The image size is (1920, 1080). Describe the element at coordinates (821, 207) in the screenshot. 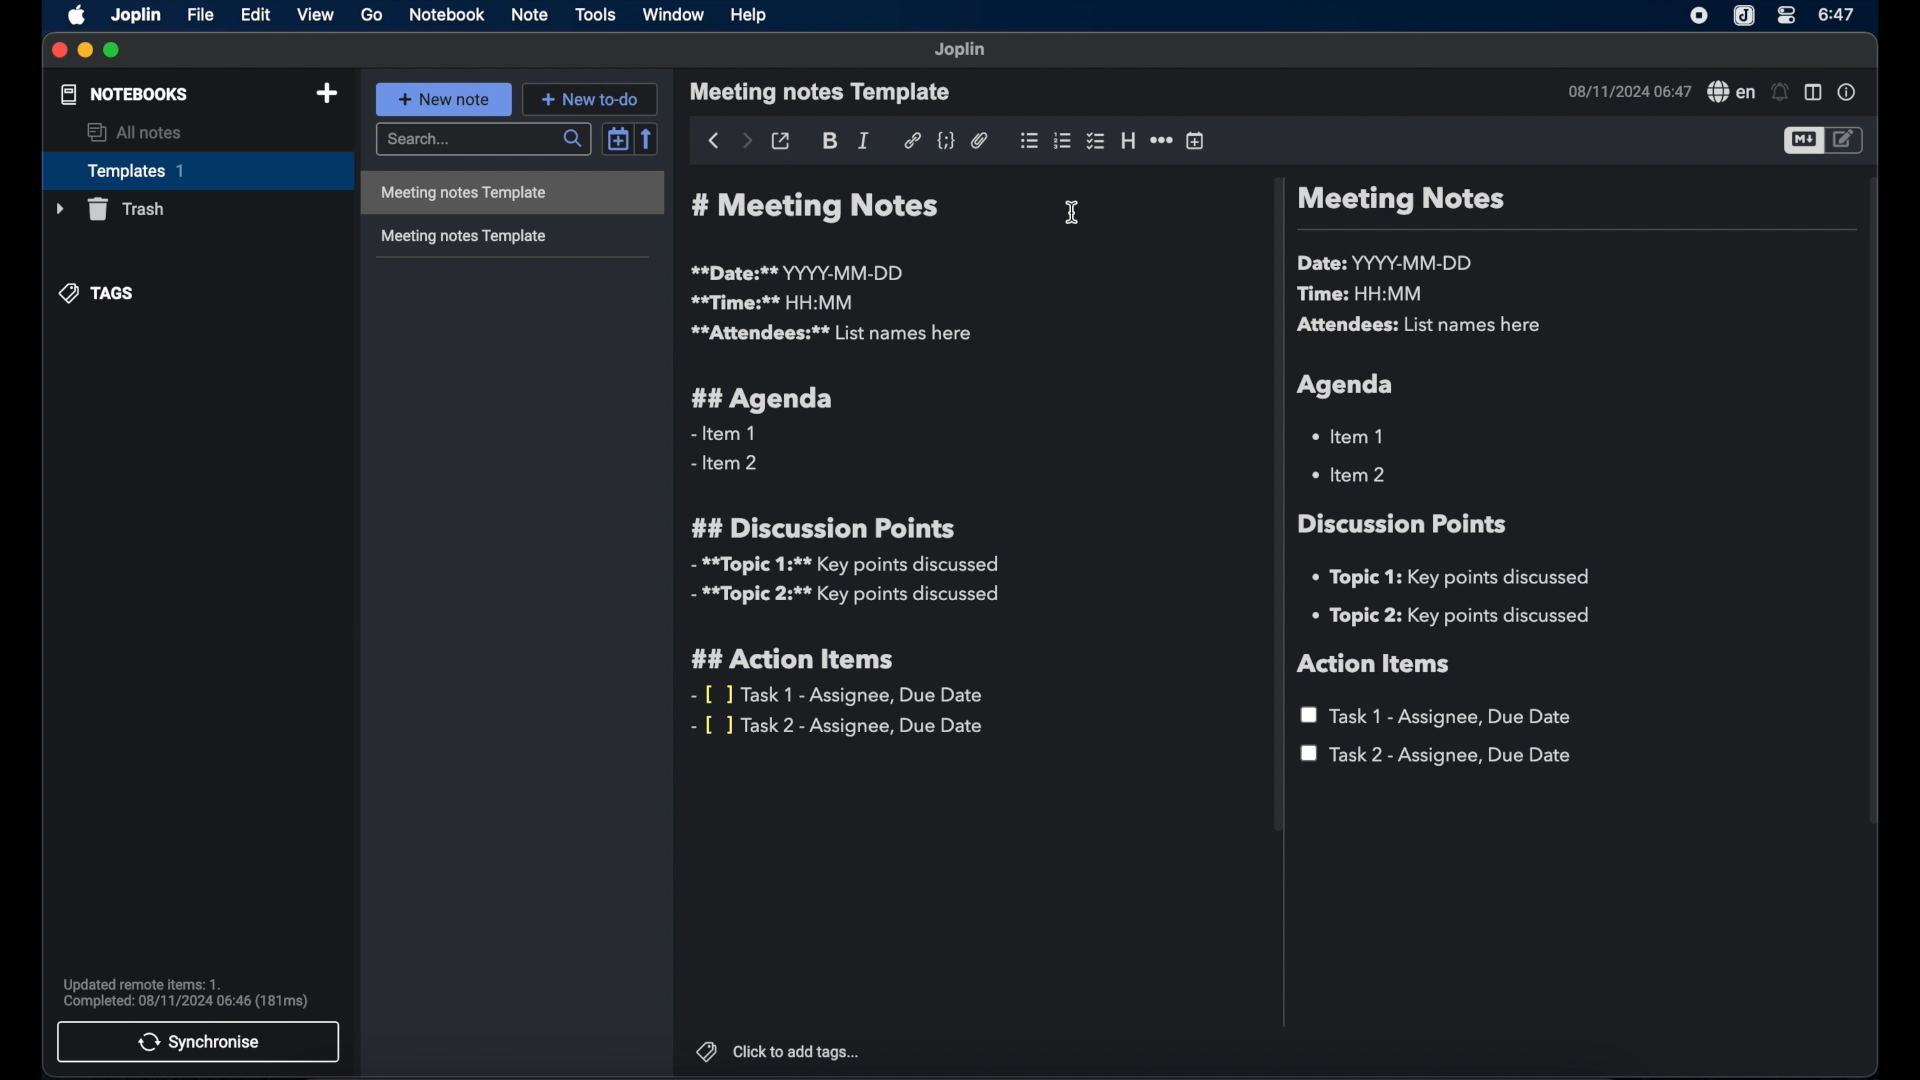

I see `# meeting notes` at that location.